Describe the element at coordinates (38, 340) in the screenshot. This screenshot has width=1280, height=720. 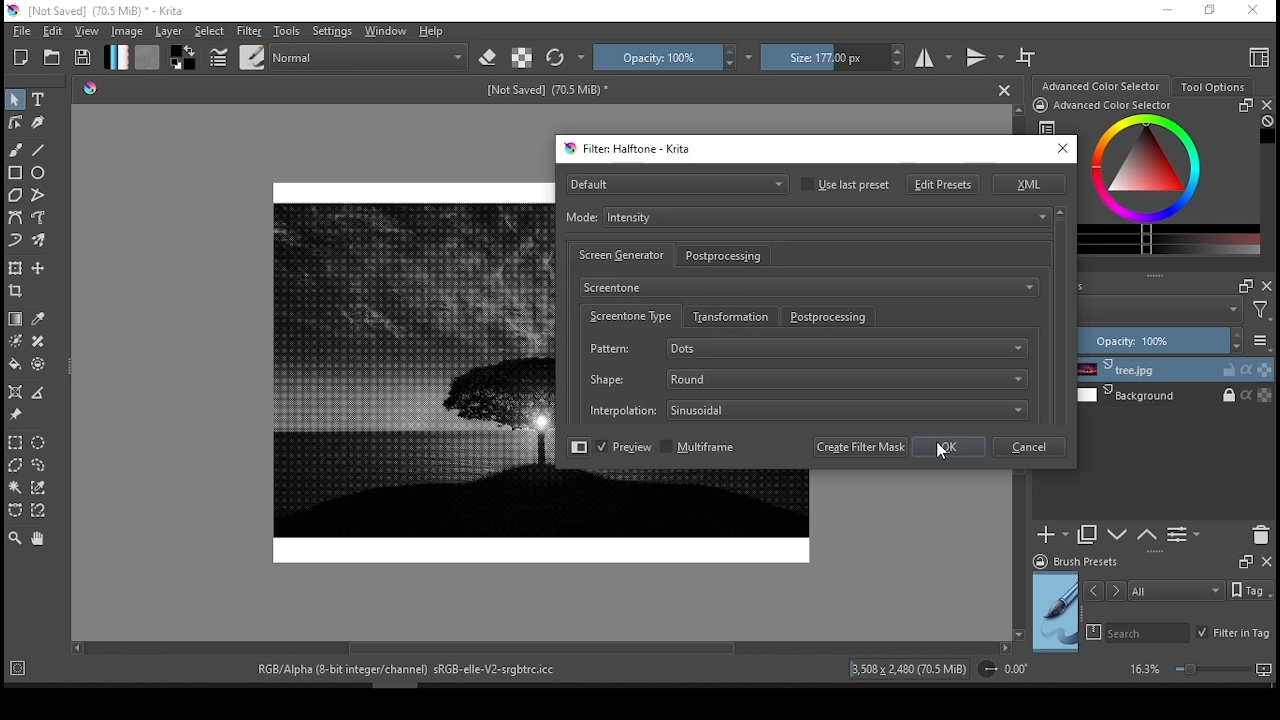
I see `smart patch tool` at that location.